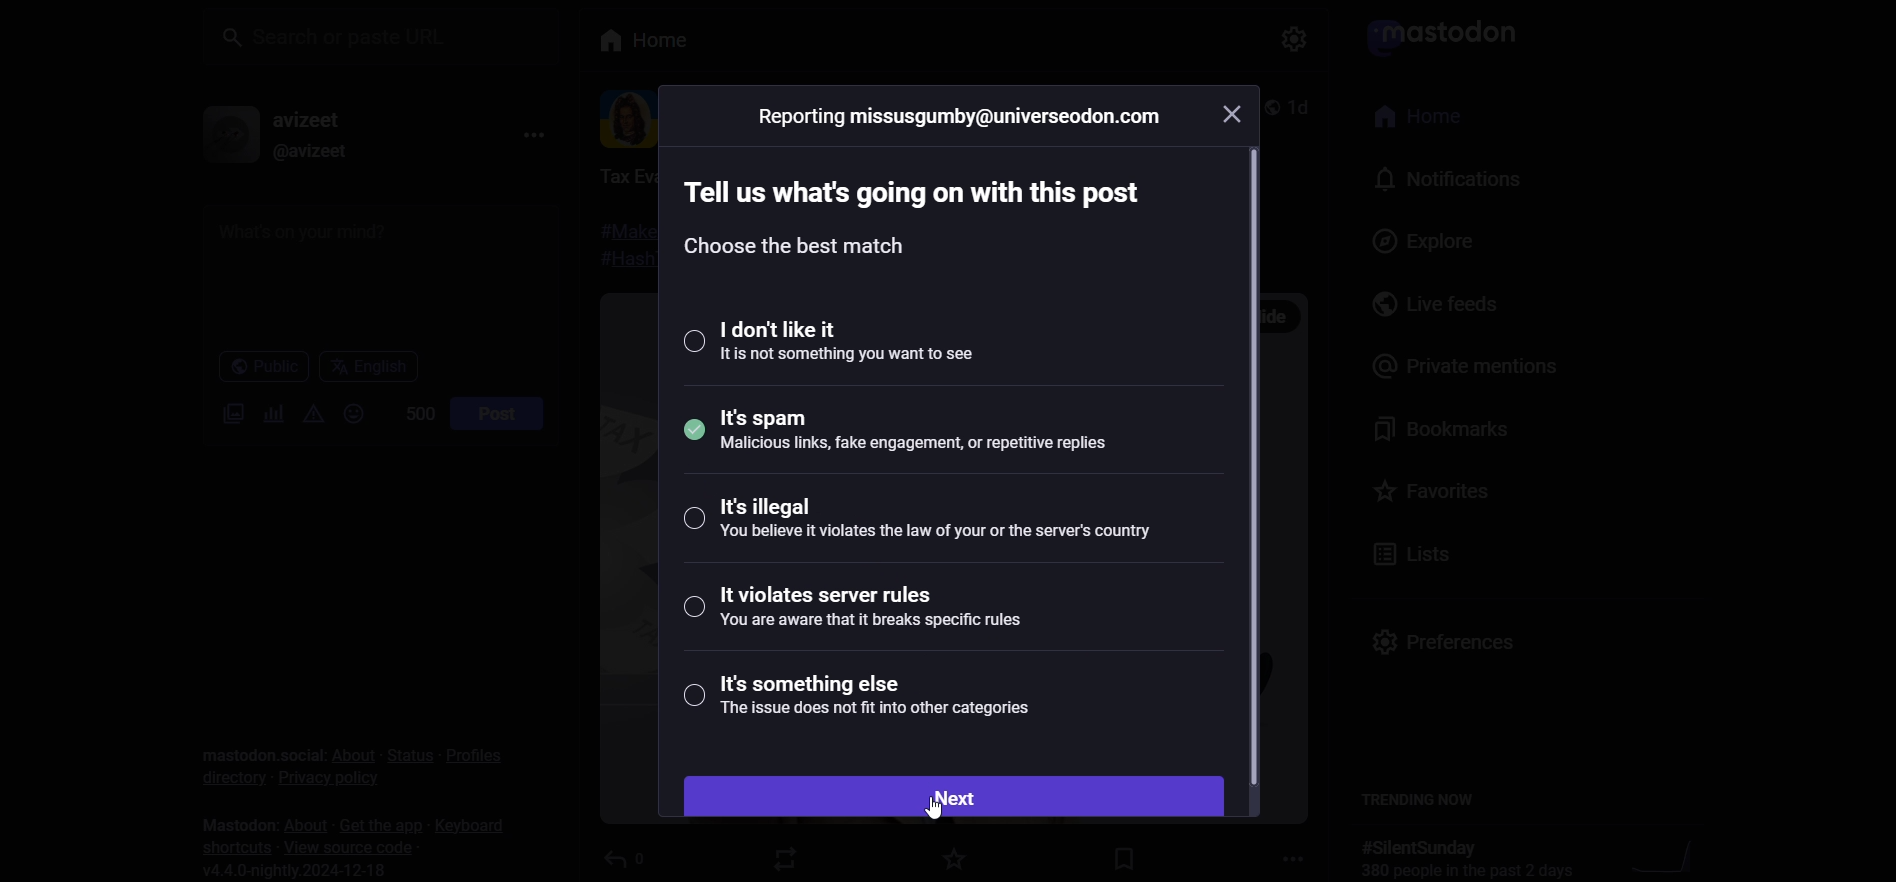  What do you see at coordinates (955, 794) in the screenshot?
I see `next` at bounding box center [955, 794].